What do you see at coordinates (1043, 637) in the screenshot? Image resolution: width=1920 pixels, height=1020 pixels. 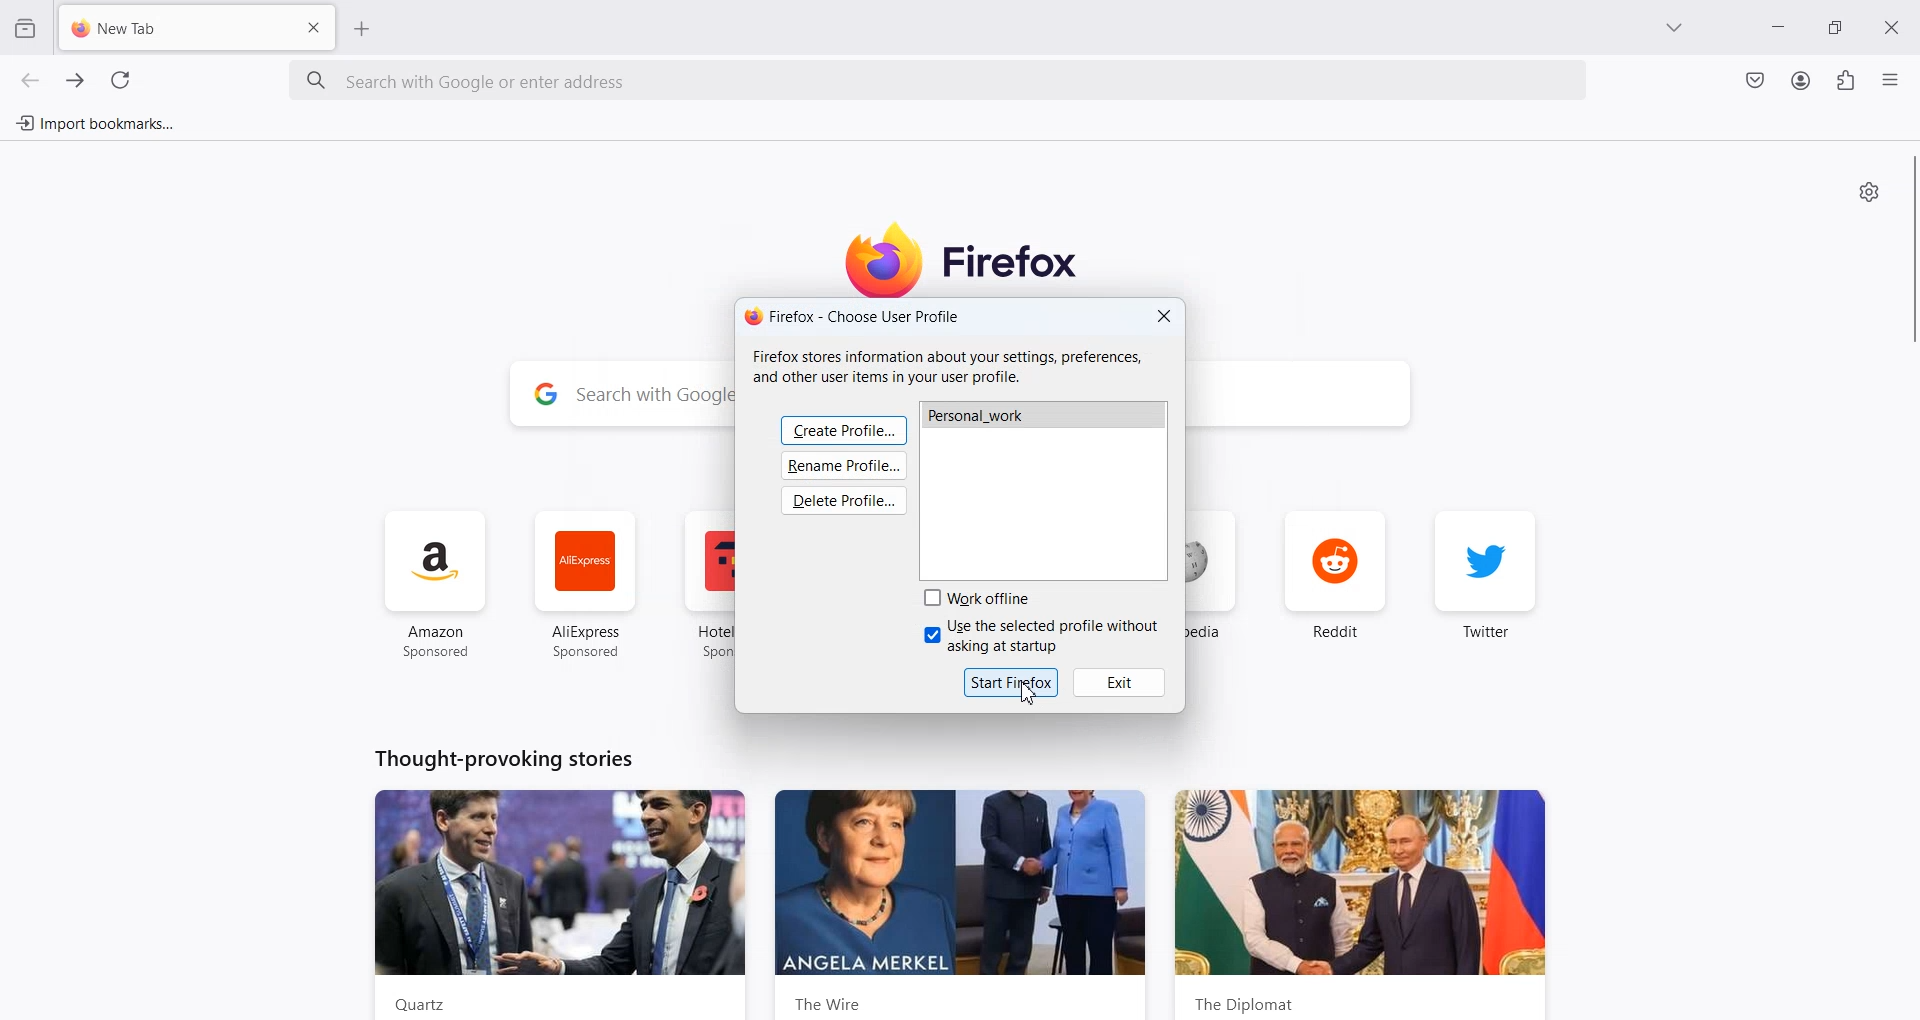 I see `Use the selected profile without asking a startup` at bounding box center [1043, 637].